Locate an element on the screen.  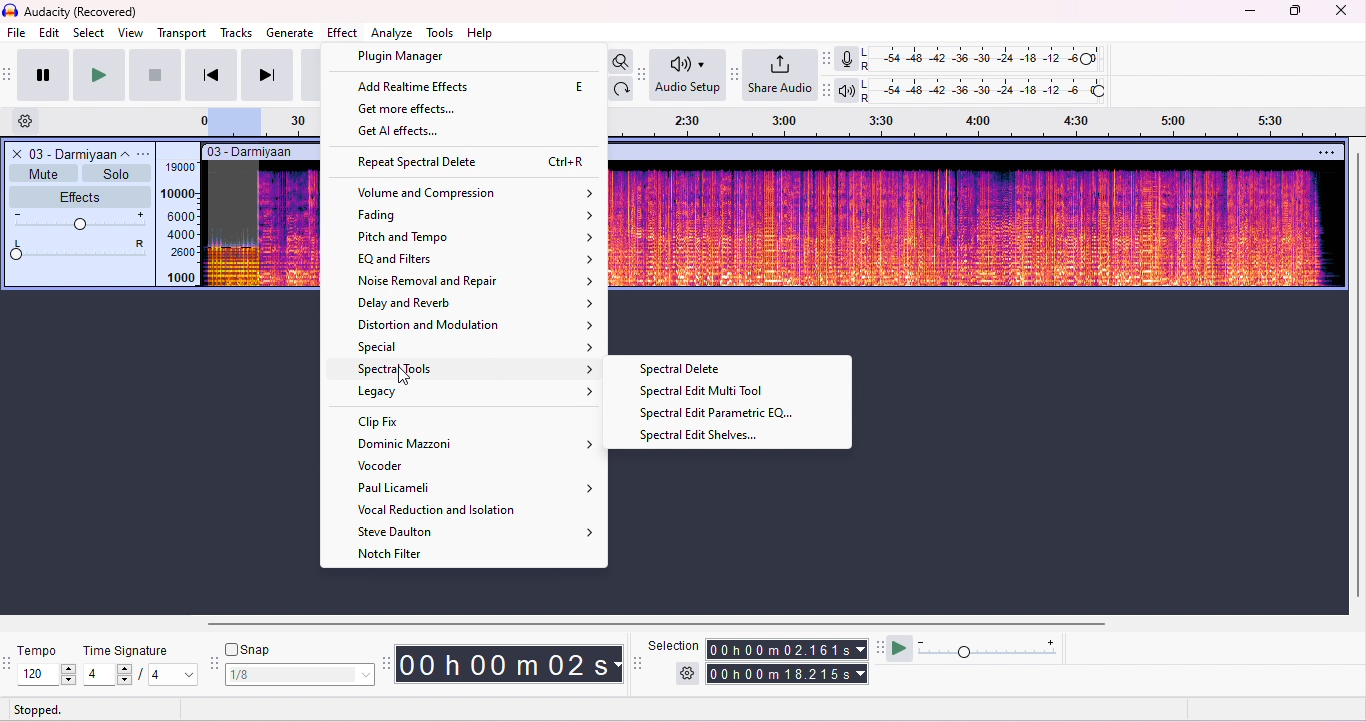
analyze is located at coordinates (391, 33).